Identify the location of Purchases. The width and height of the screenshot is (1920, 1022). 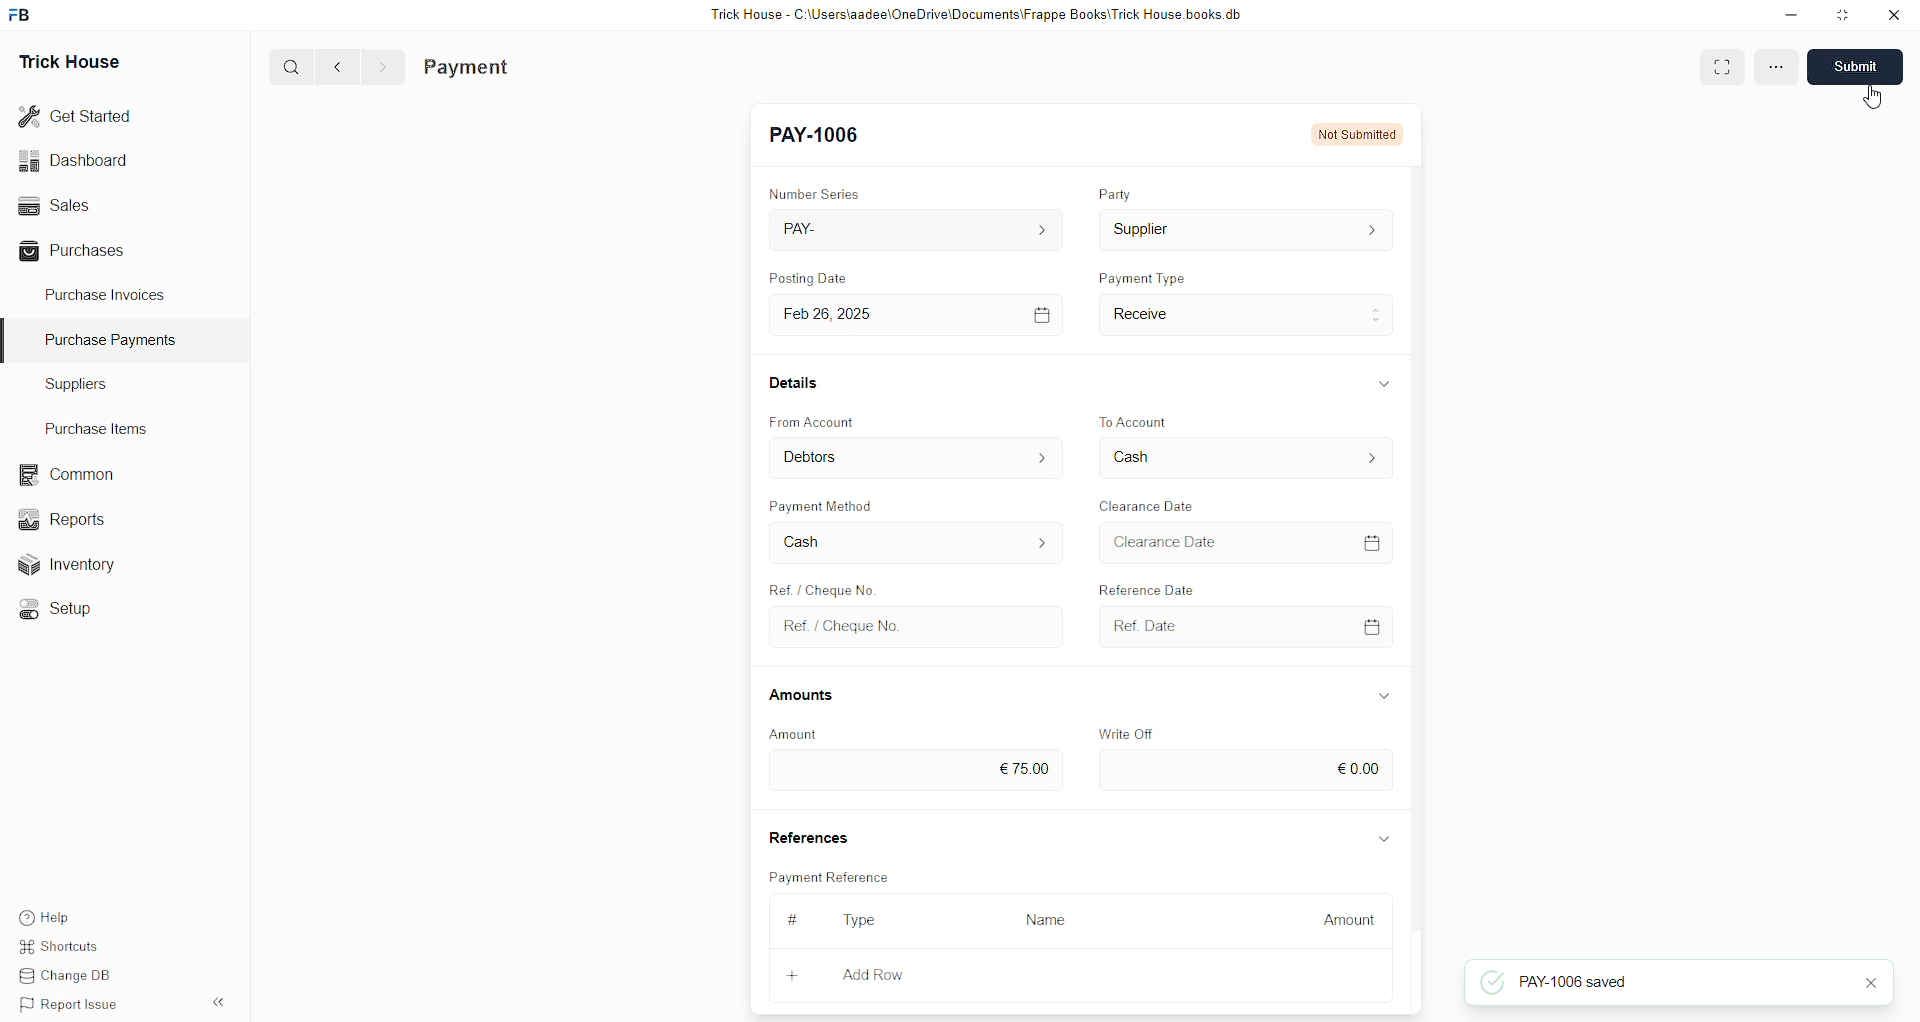
(76, 253).